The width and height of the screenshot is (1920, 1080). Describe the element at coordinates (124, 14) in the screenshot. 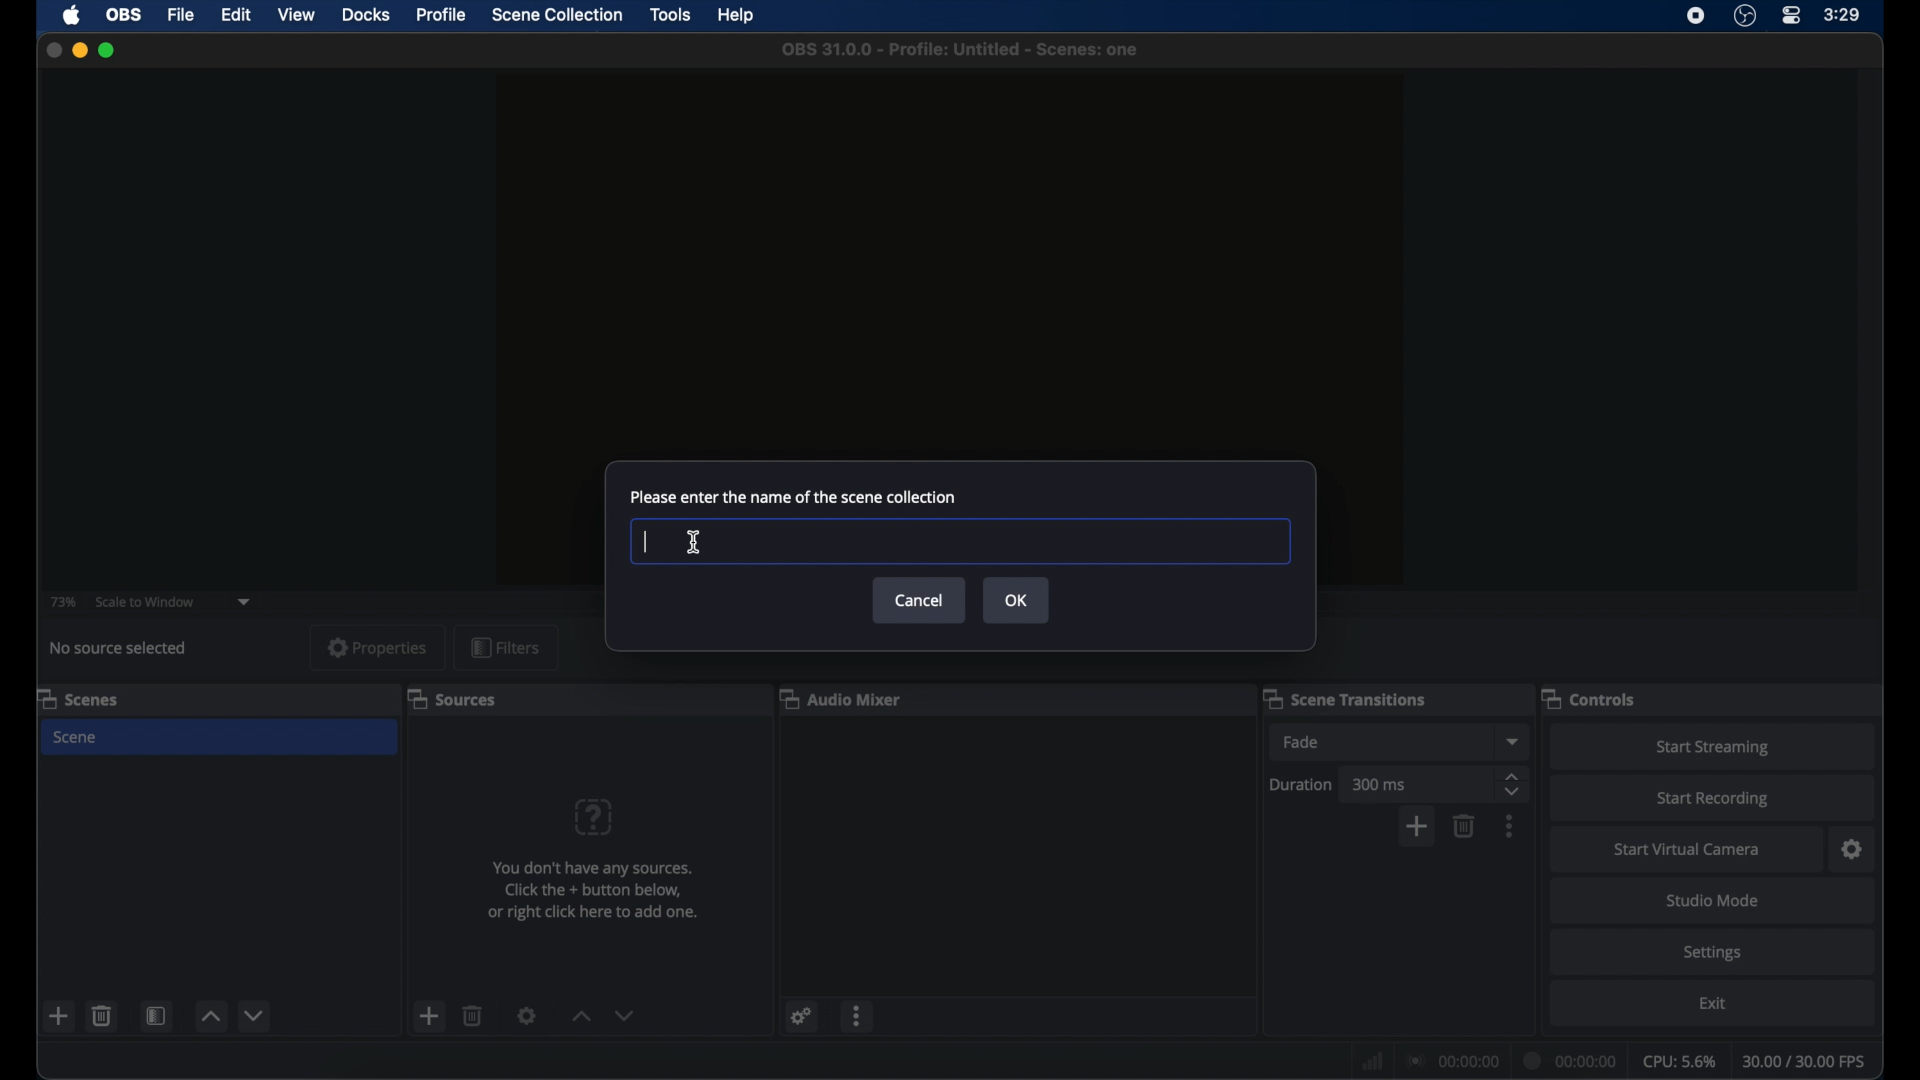

I see `obs` at that location.